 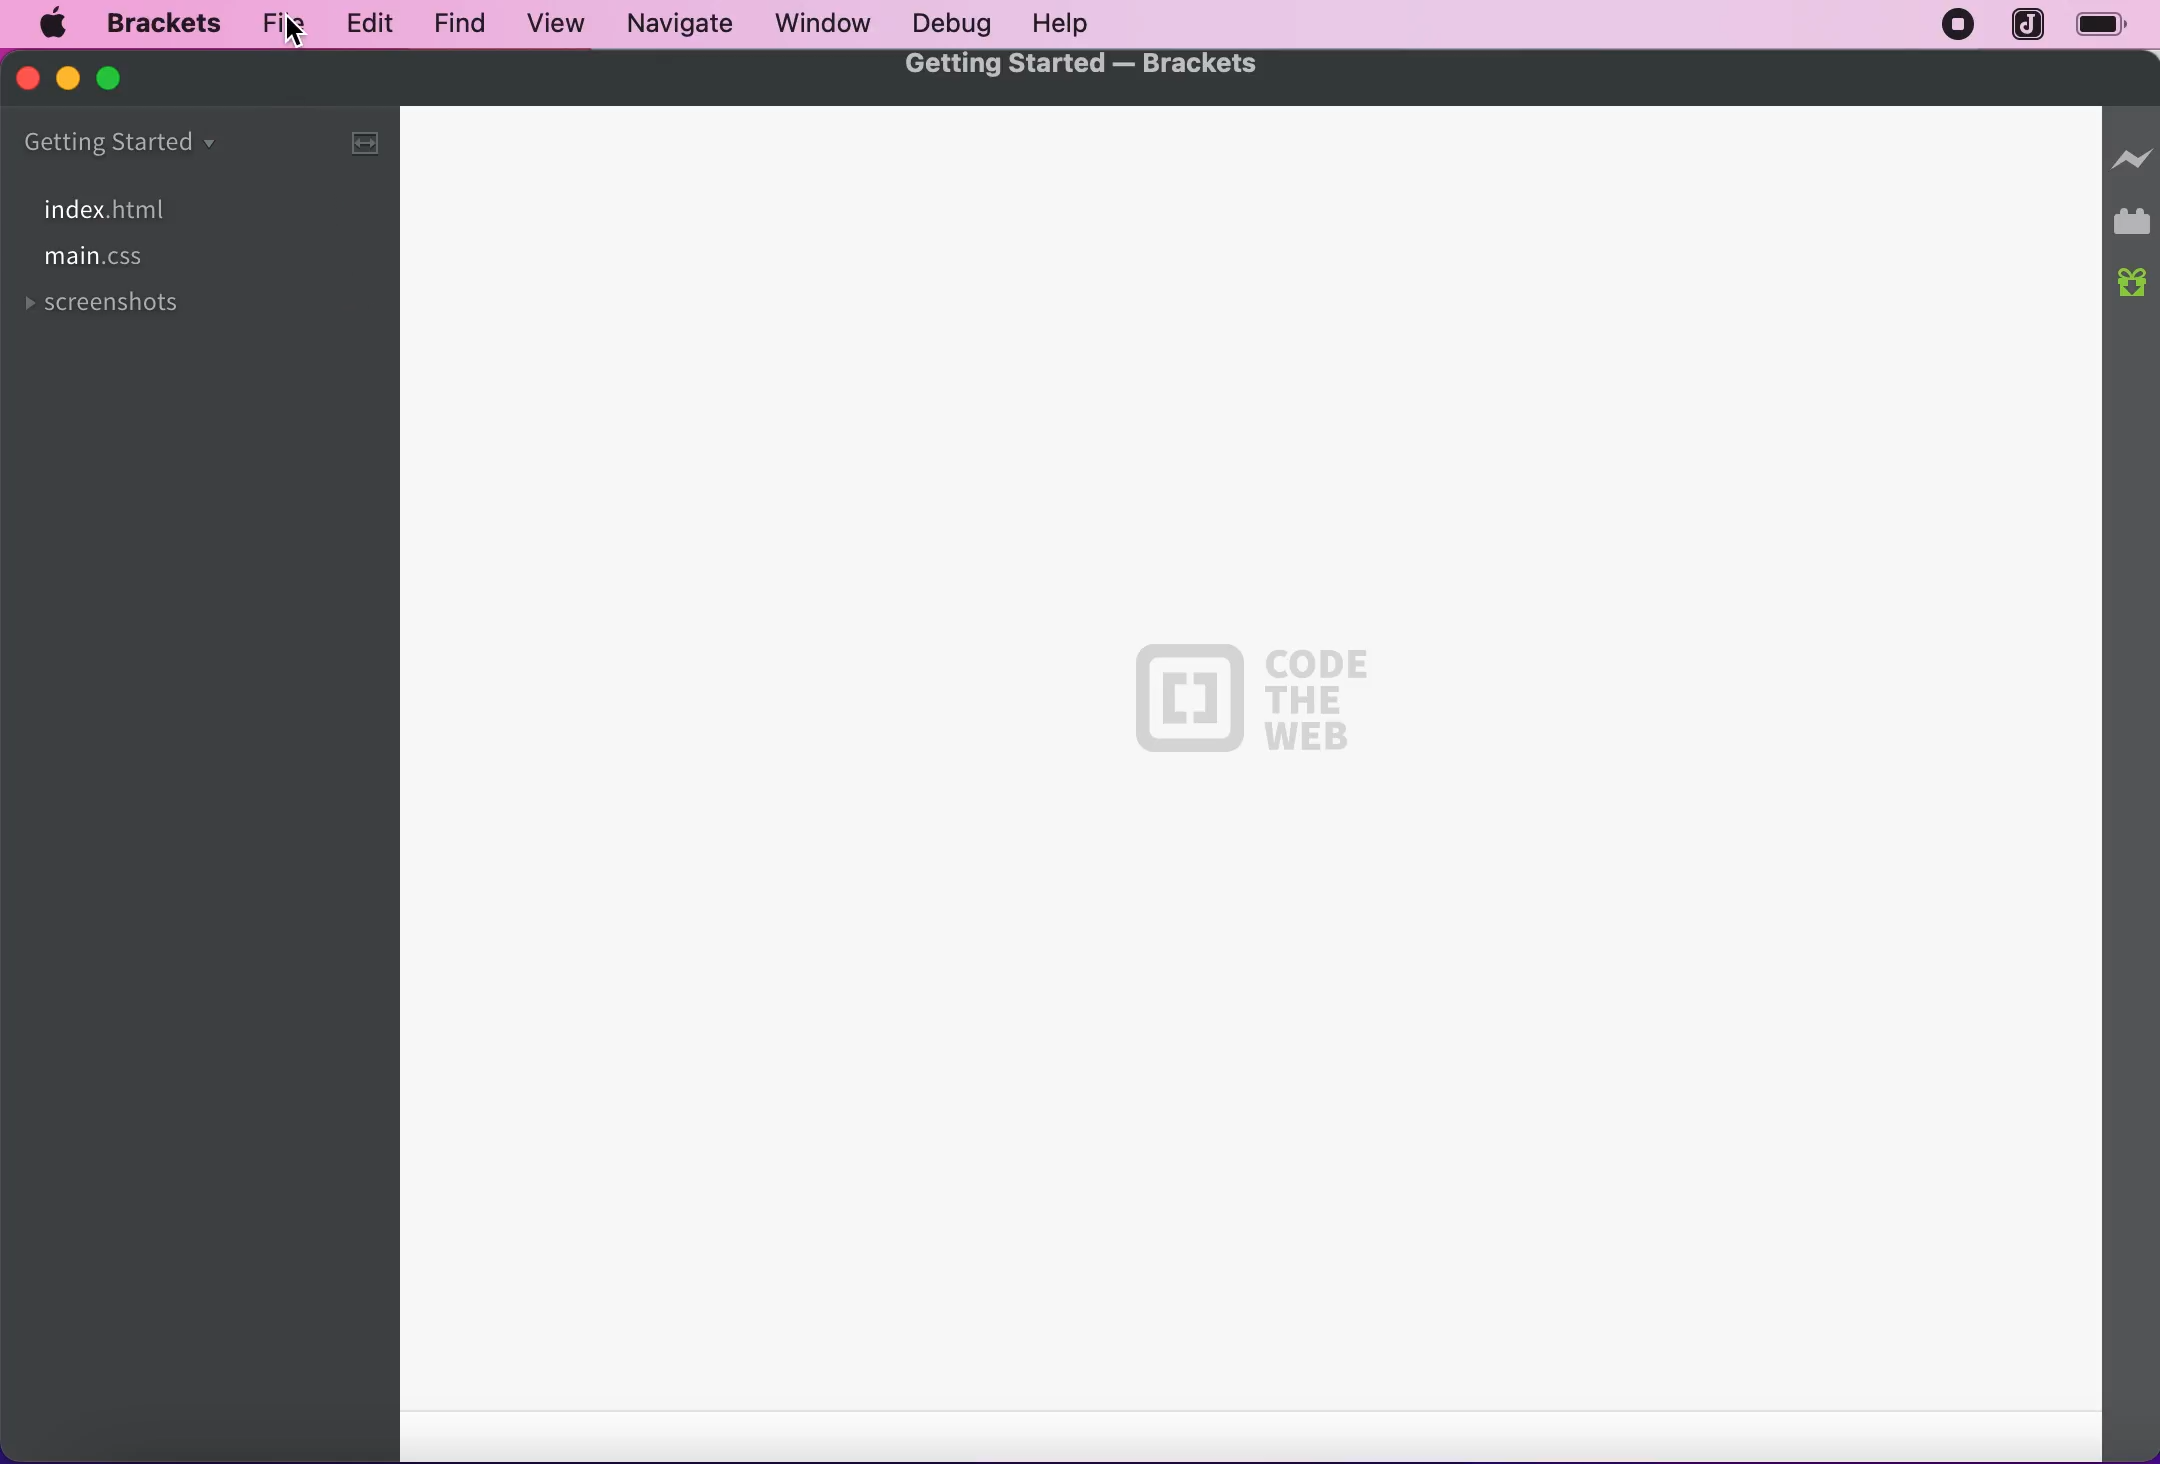 I want to click on window, so click(x=824, y=22).